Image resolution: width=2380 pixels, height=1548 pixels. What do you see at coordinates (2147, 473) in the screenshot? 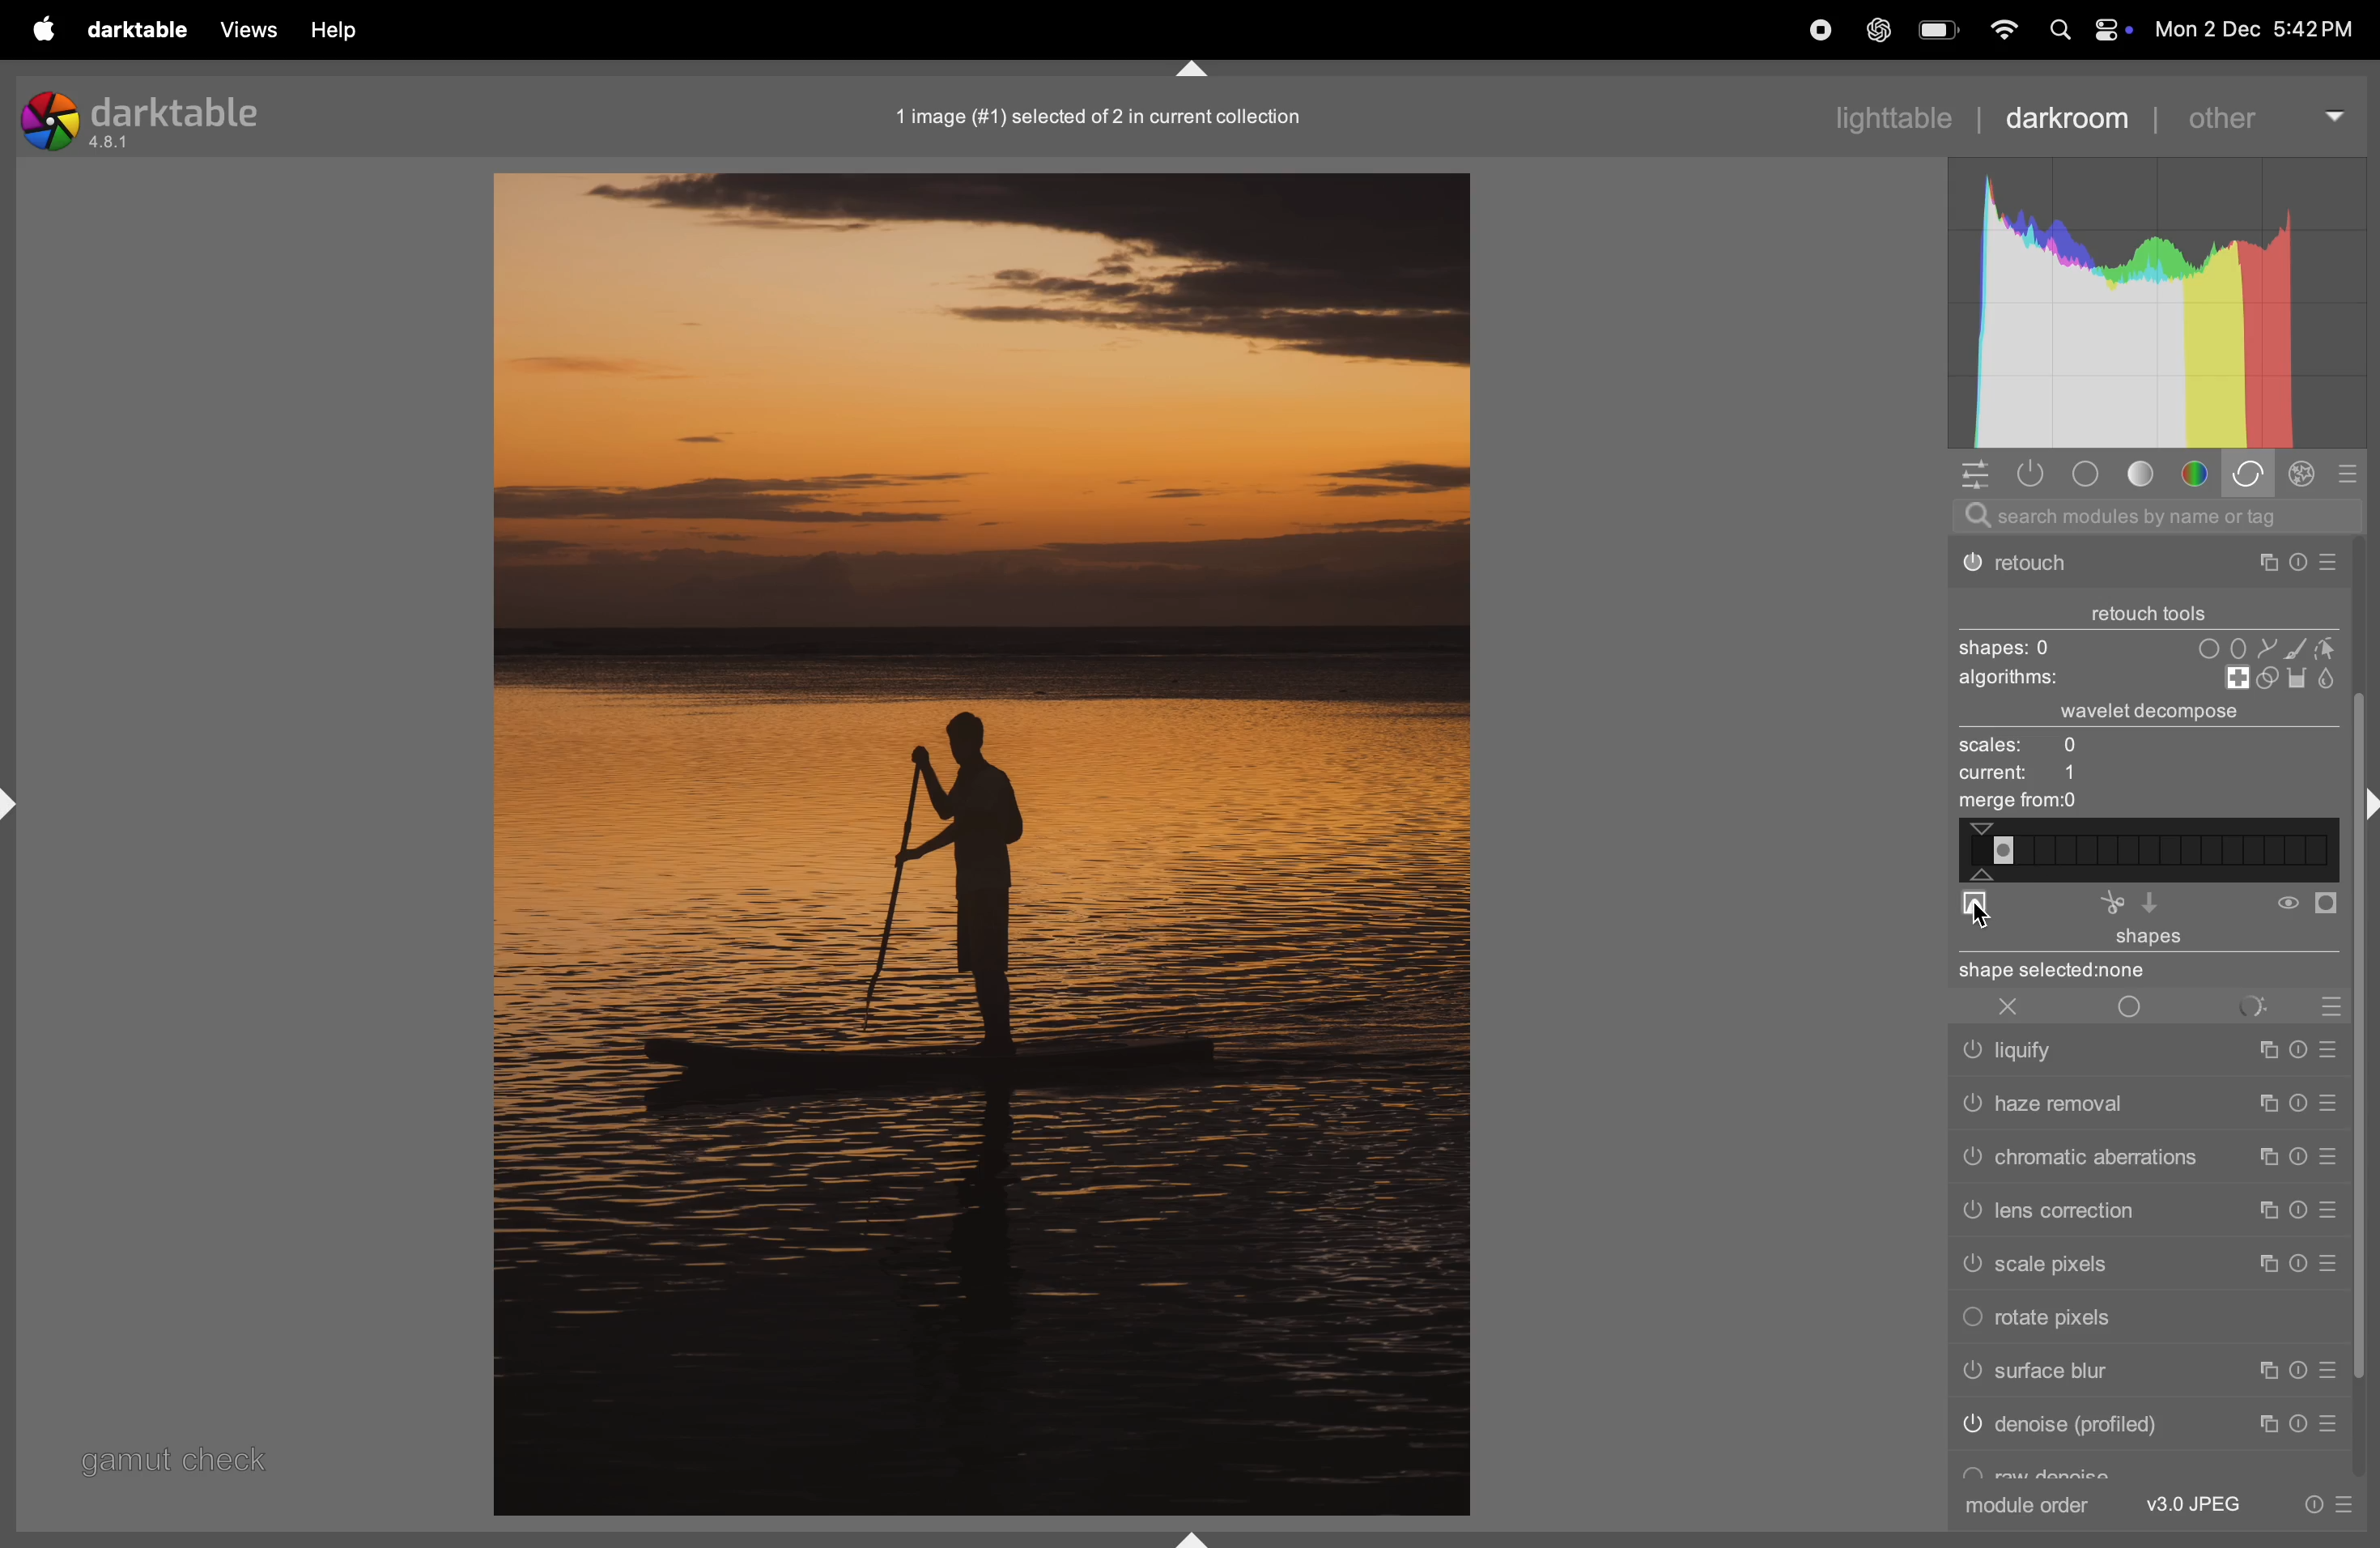
I see `tones` at bounding box center [2147, 473].